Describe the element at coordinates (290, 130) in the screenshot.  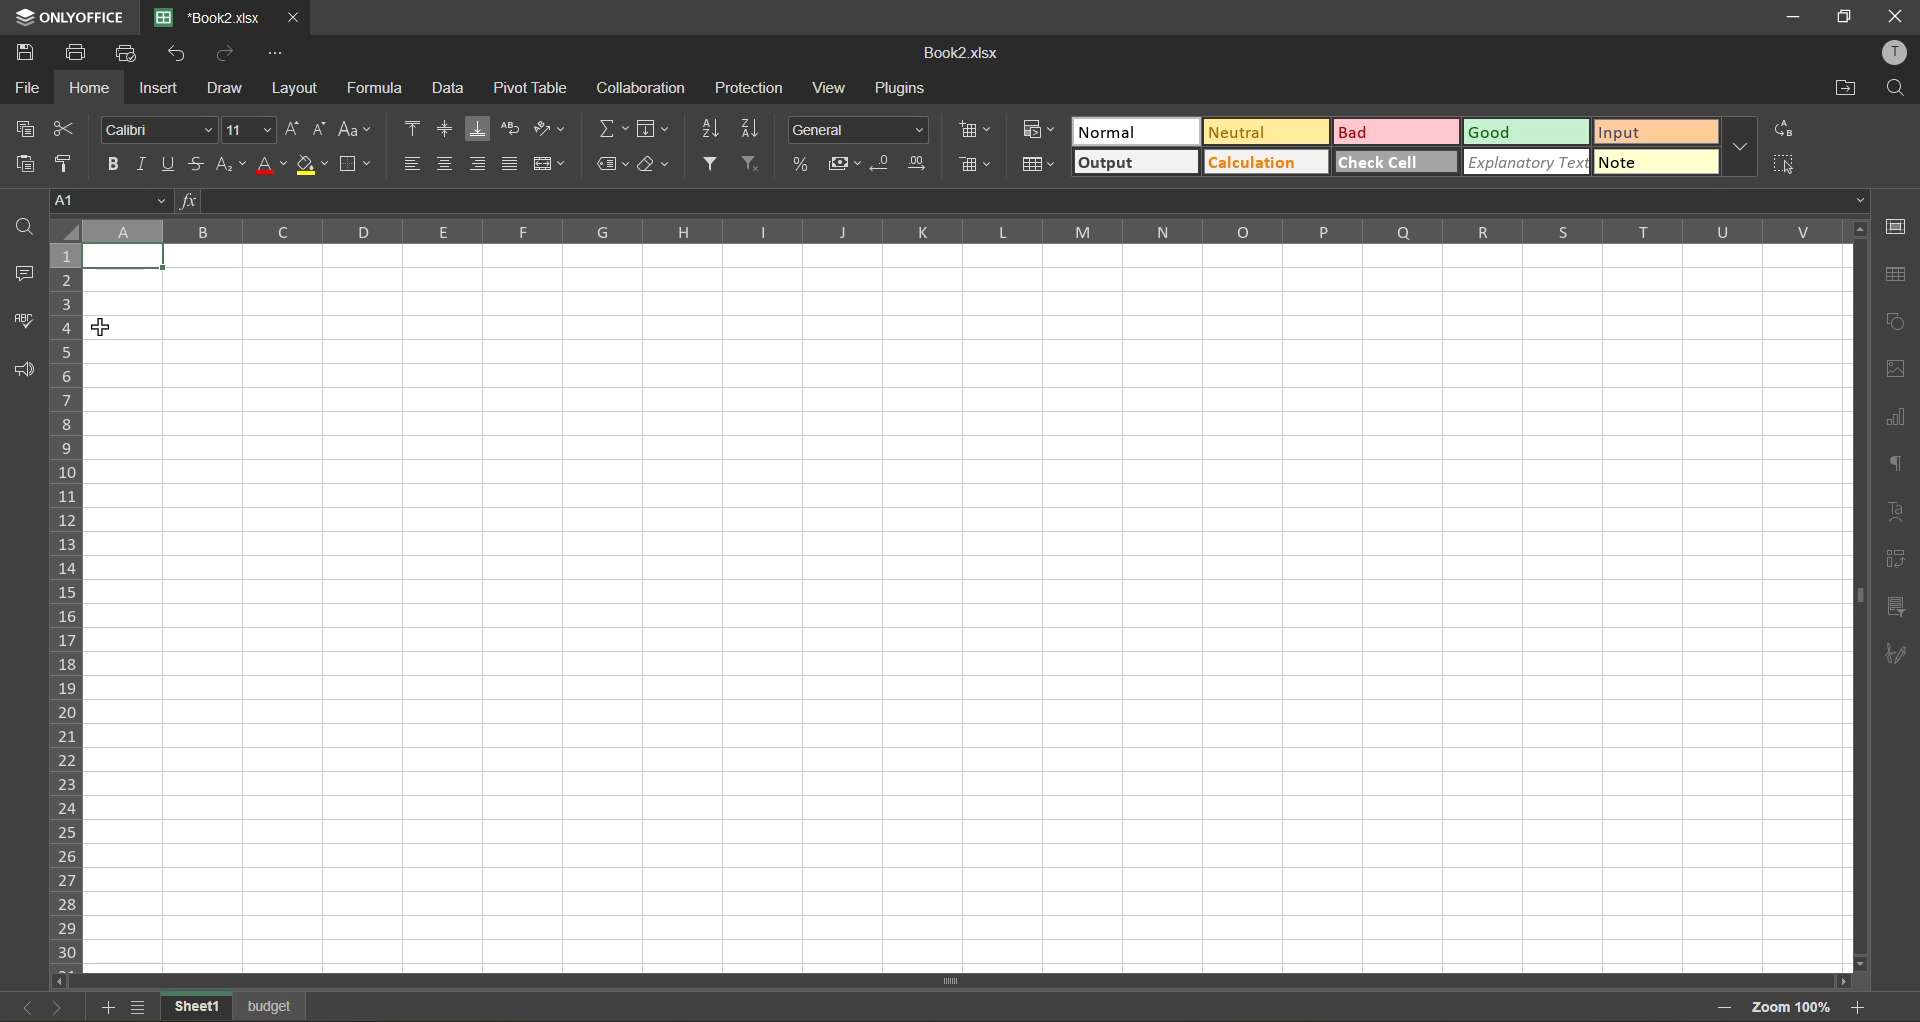
I see `increment size` at that location.